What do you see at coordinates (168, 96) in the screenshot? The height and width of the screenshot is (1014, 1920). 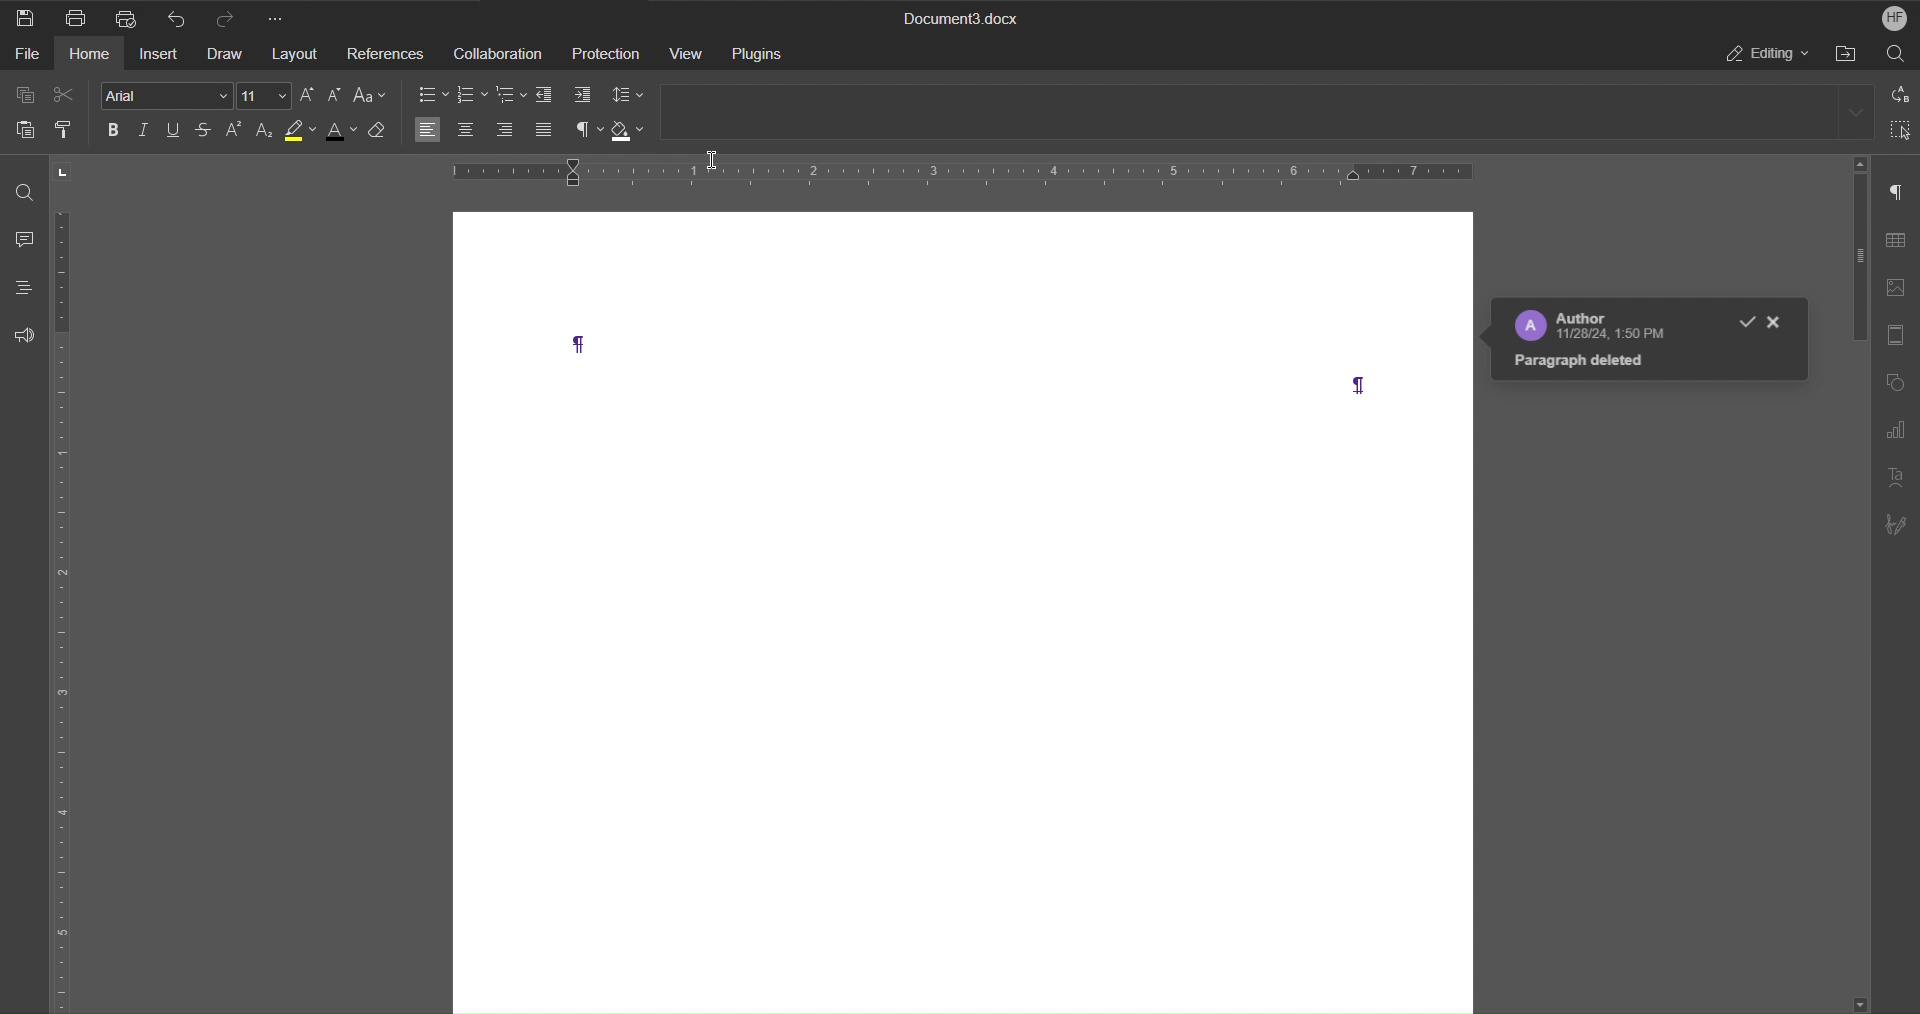 I see `arial` at bounding box center [168, 96].